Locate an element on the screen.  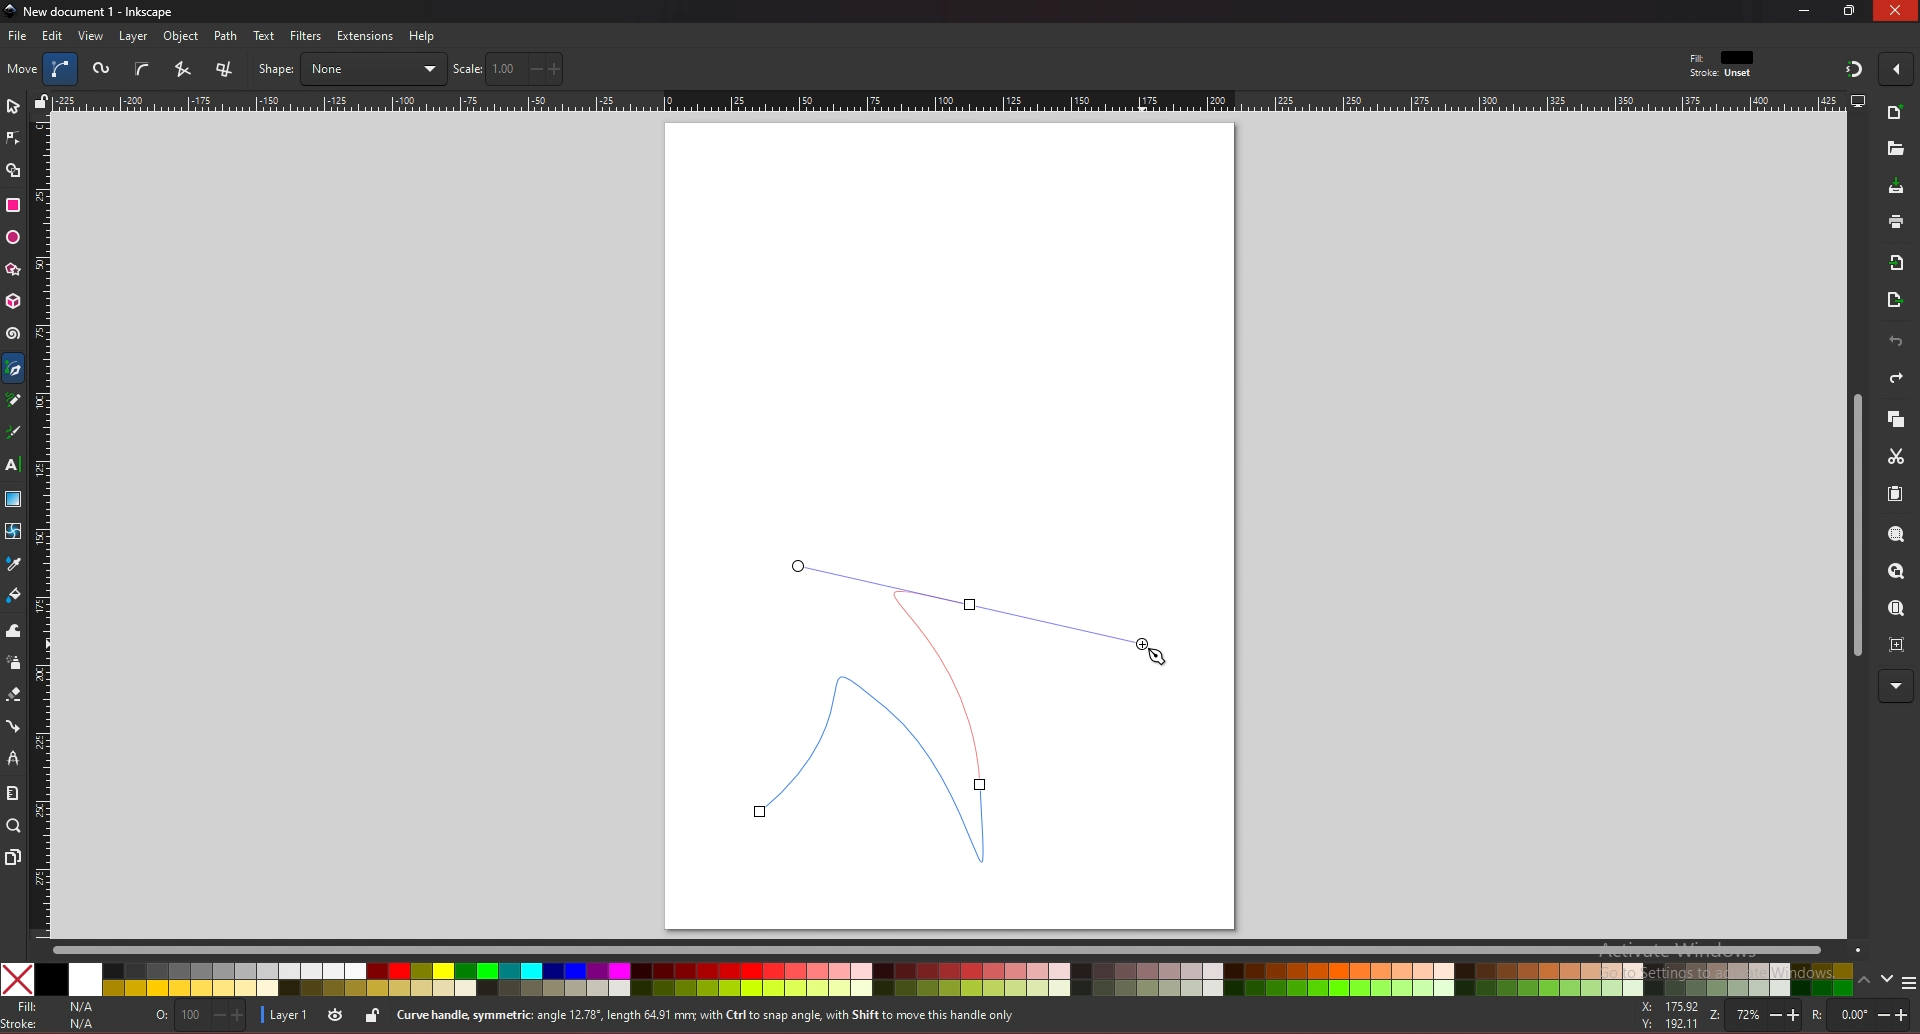
eraser is located at coordinates (13, 695).